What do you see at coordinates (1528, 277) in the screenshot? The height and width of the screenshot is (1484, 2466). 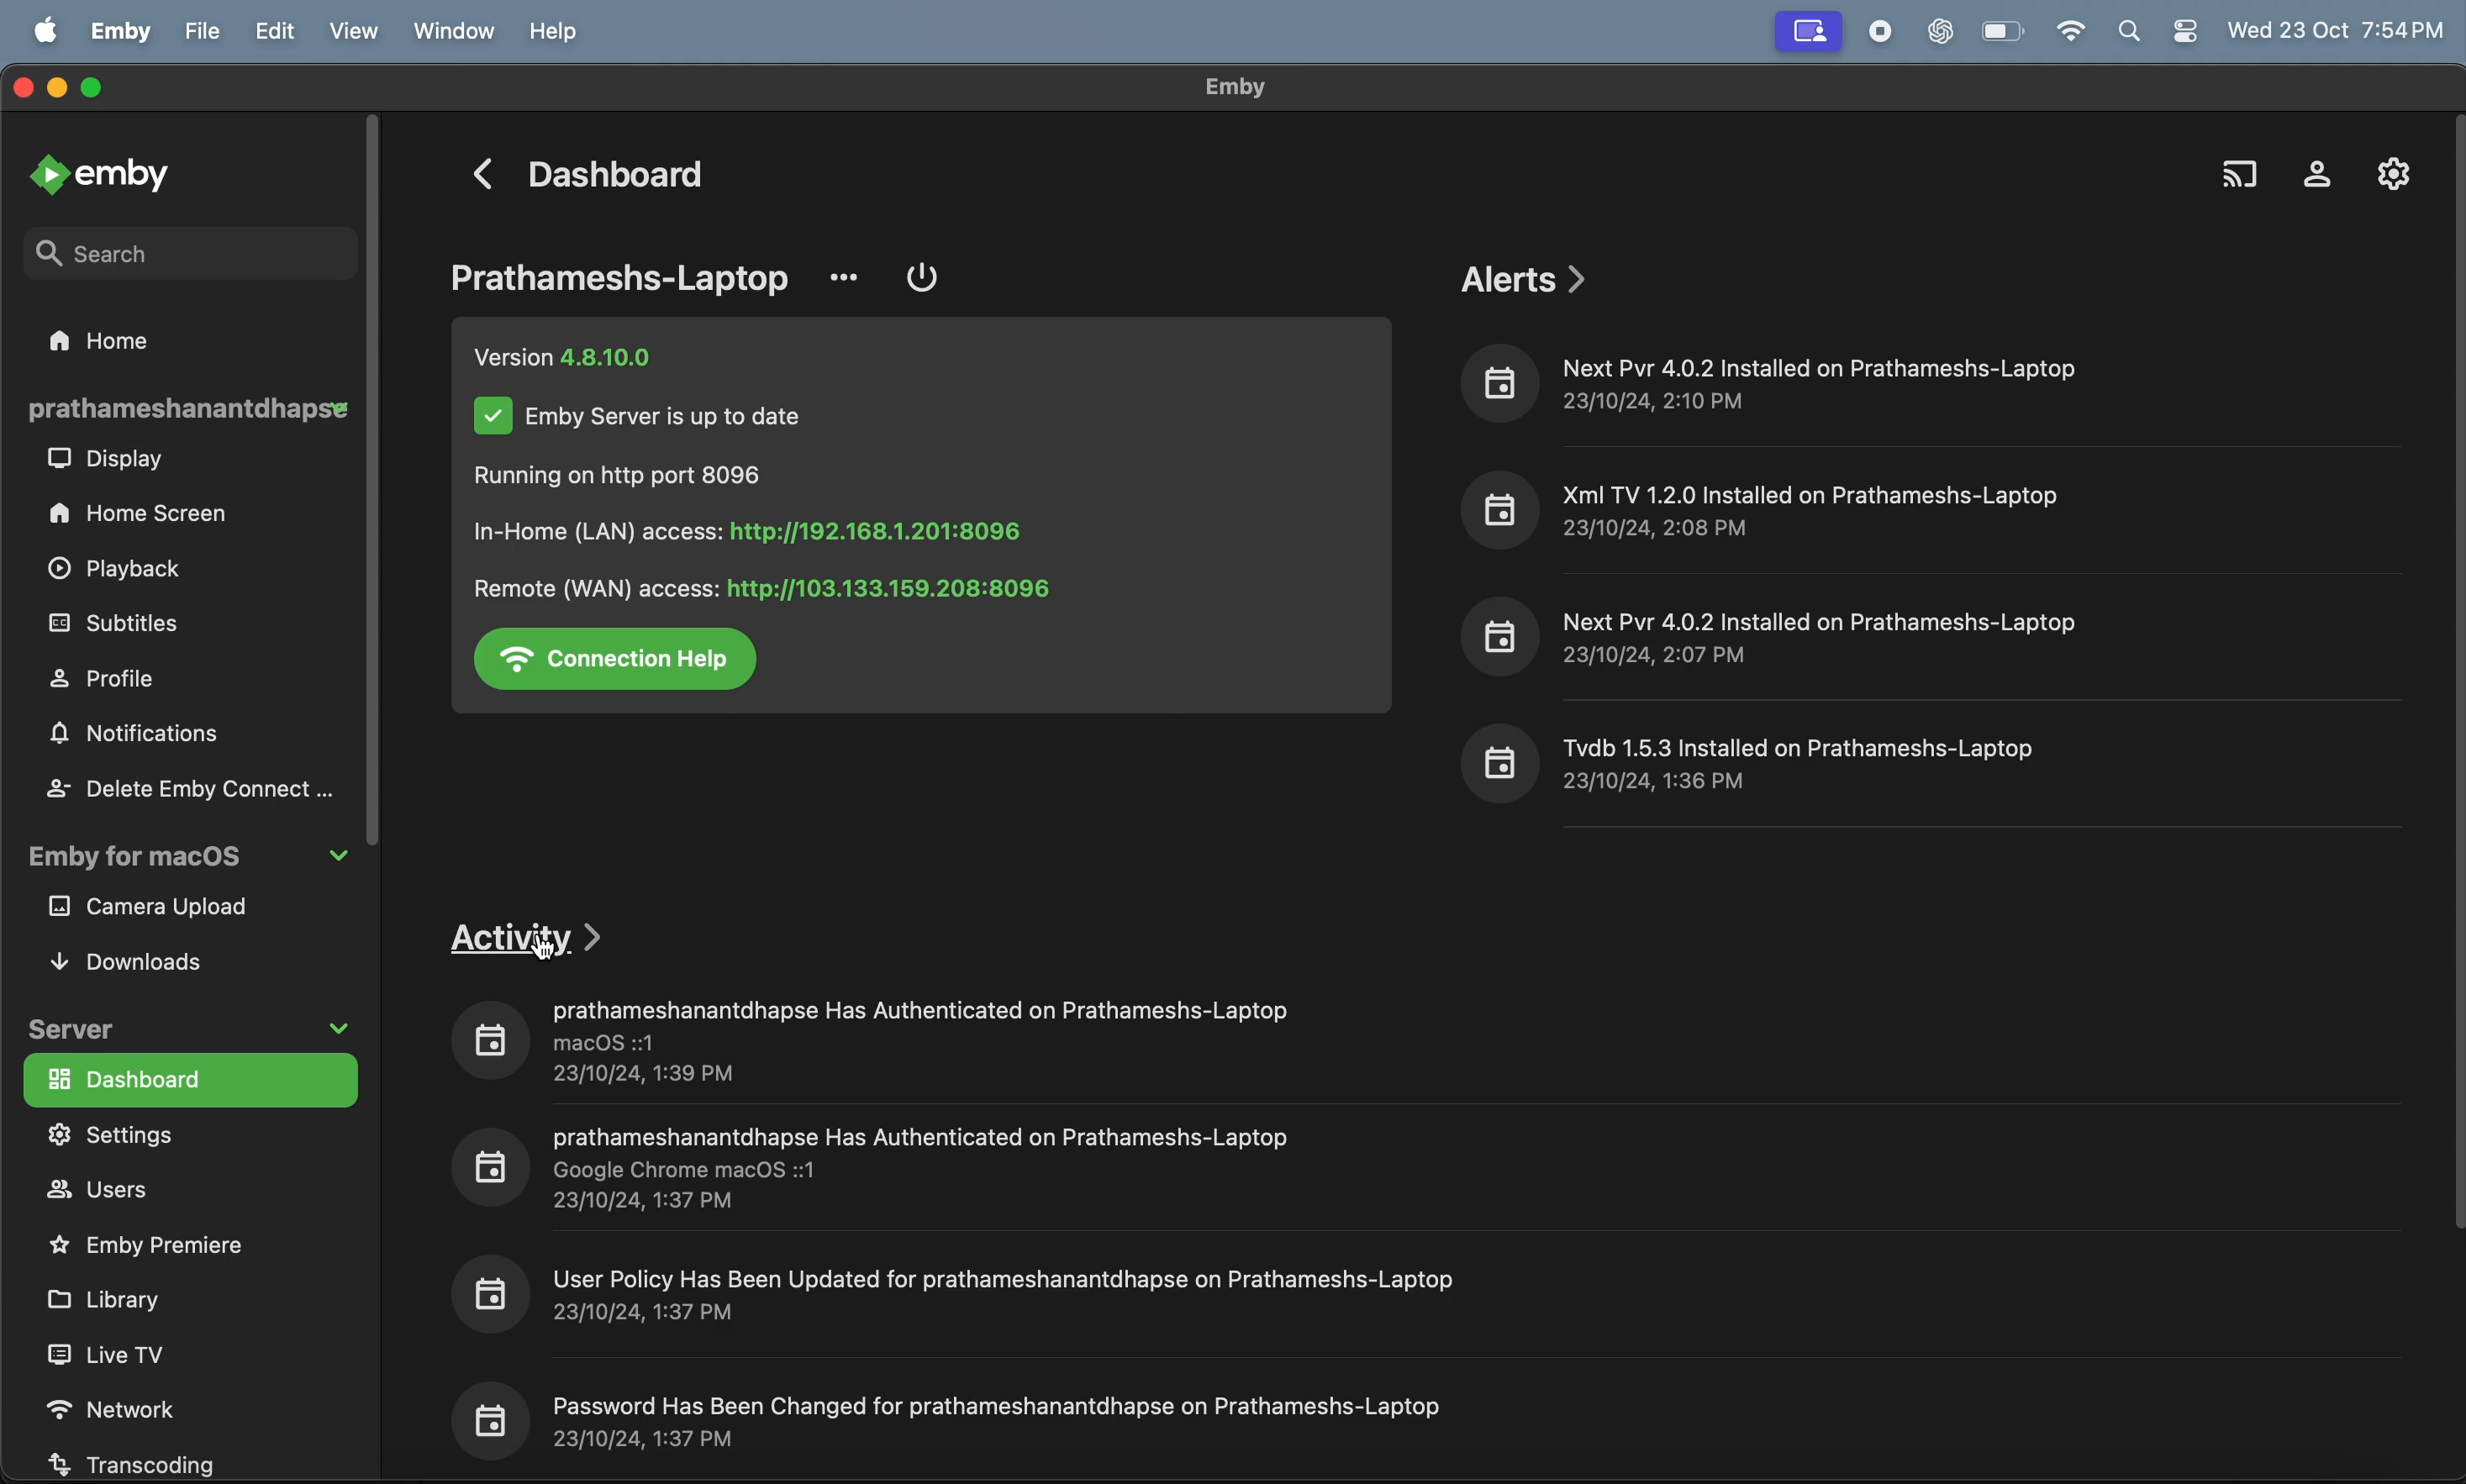 I see `alerts` at bounding box center [1528, 277].